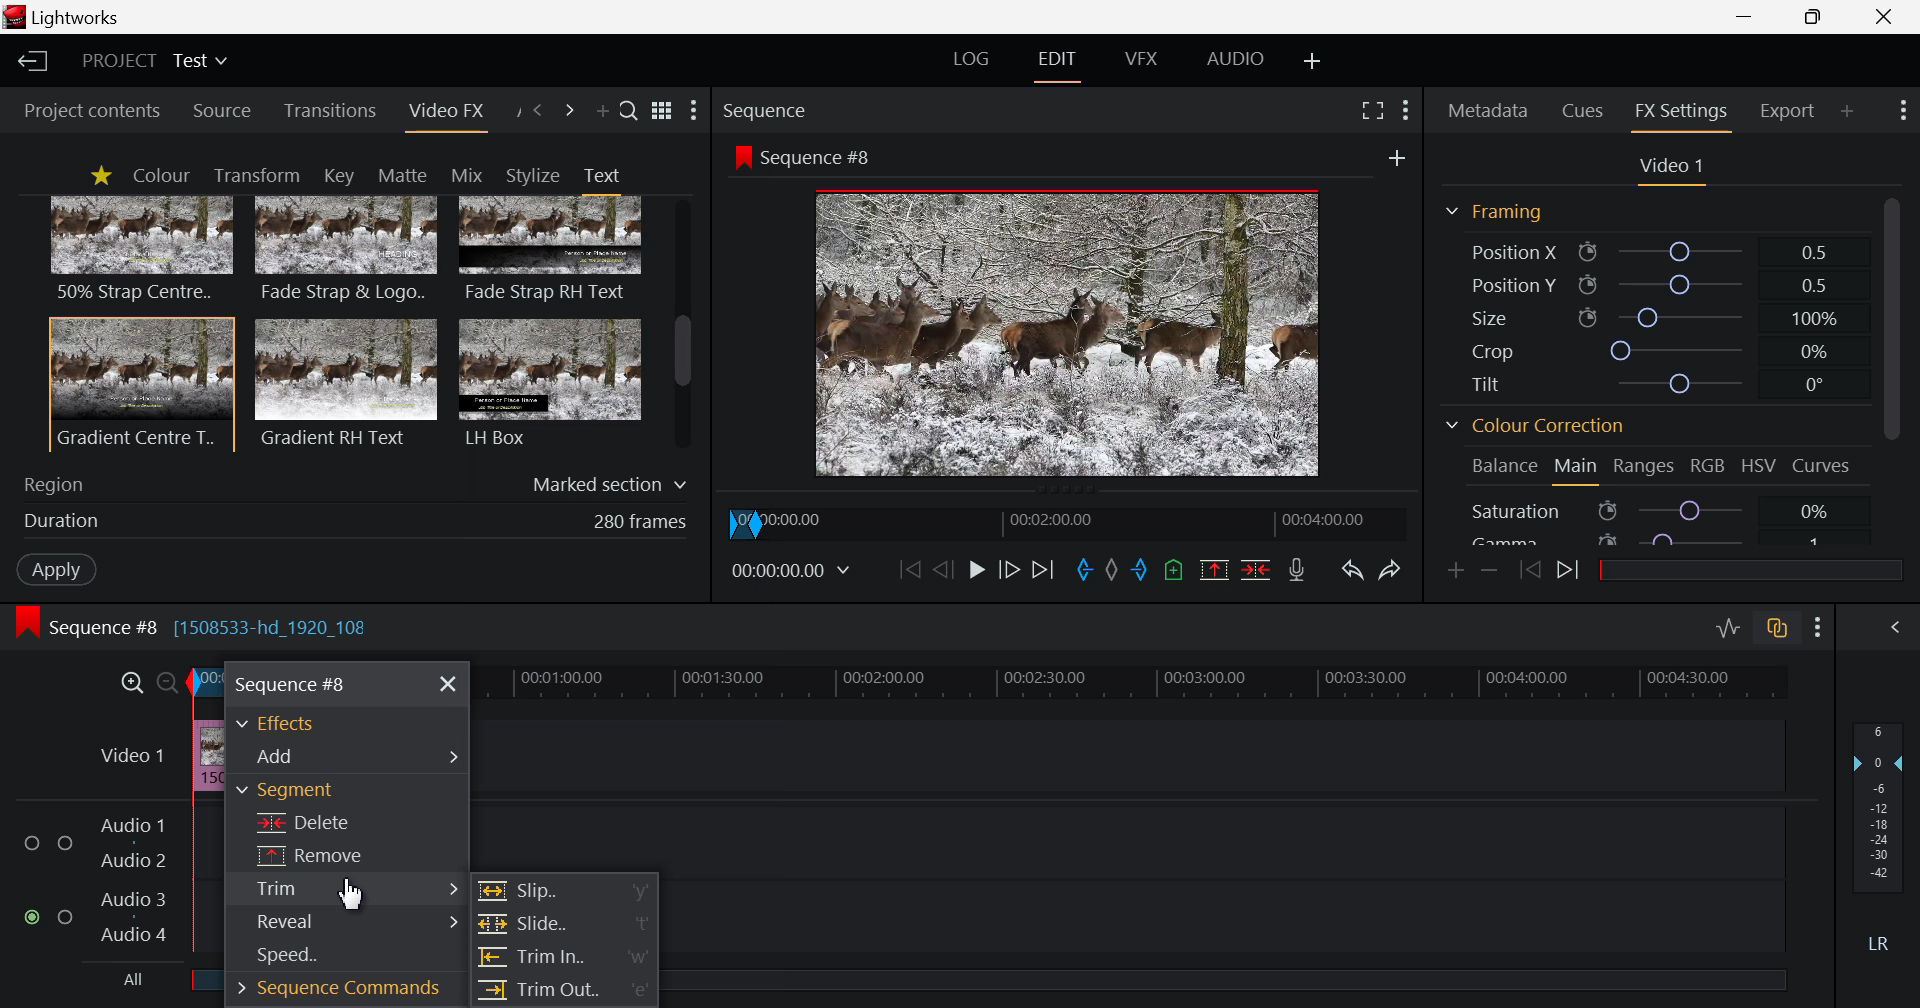 The height and width of the screenshot is (1008, 1920). Describe the element at coordinates (1900, 628) in the screenshot. I see `Show Audio Mix` at that location.